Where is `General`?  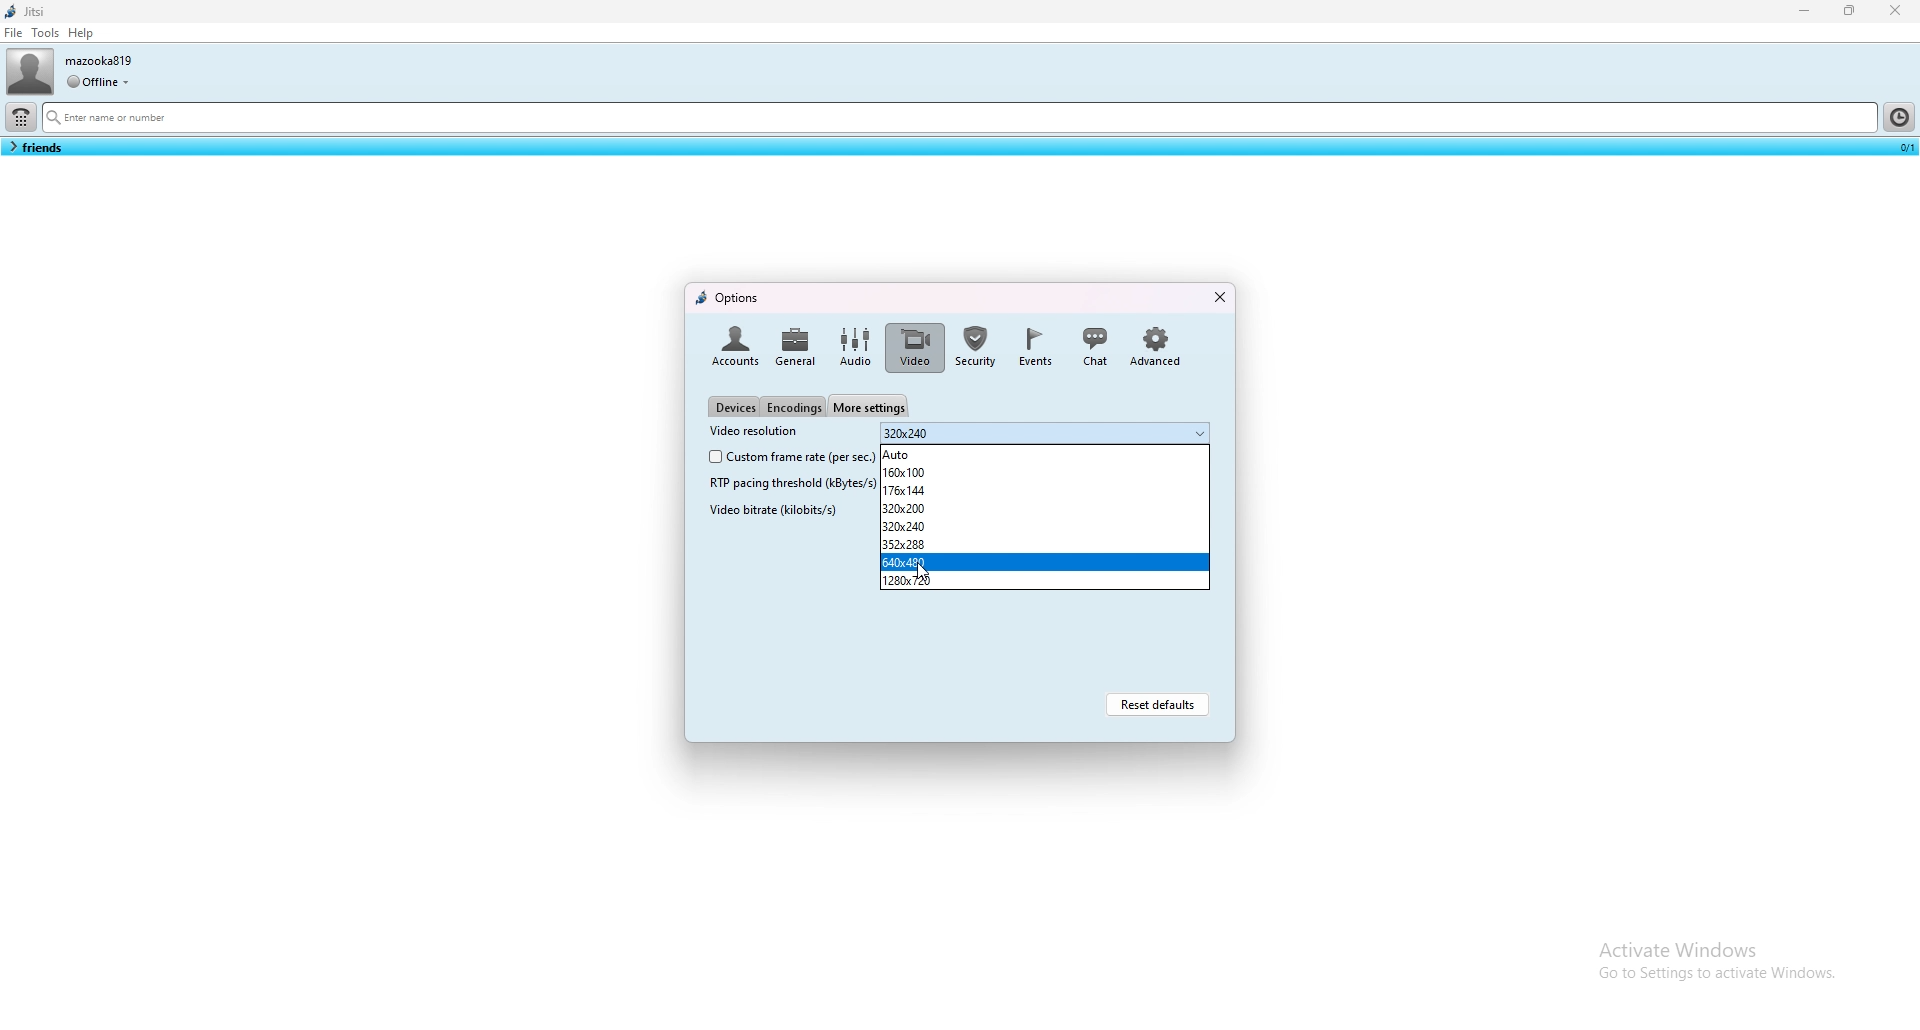
General is located at coordinates (796, 344).